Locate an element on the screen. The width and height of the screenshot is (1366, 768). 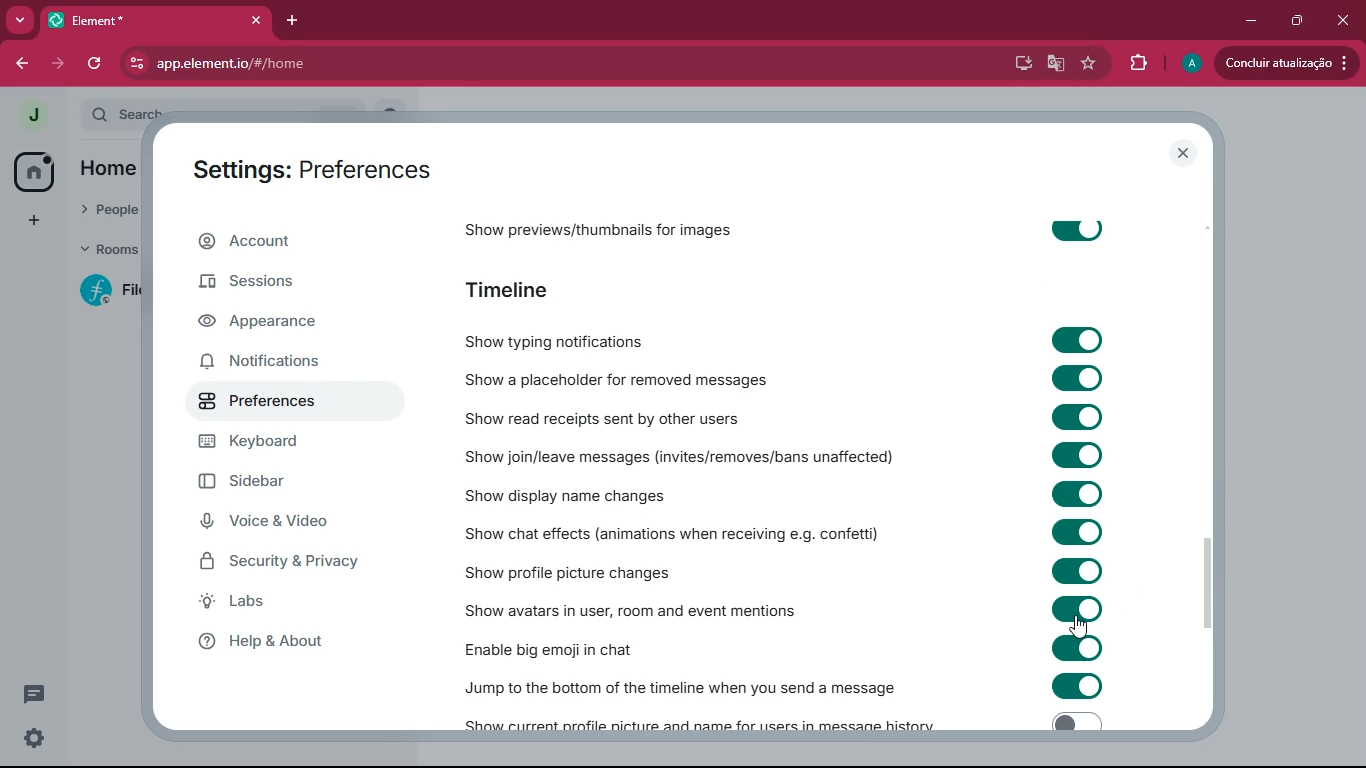
extensions is located at coordinates (1138, 63).